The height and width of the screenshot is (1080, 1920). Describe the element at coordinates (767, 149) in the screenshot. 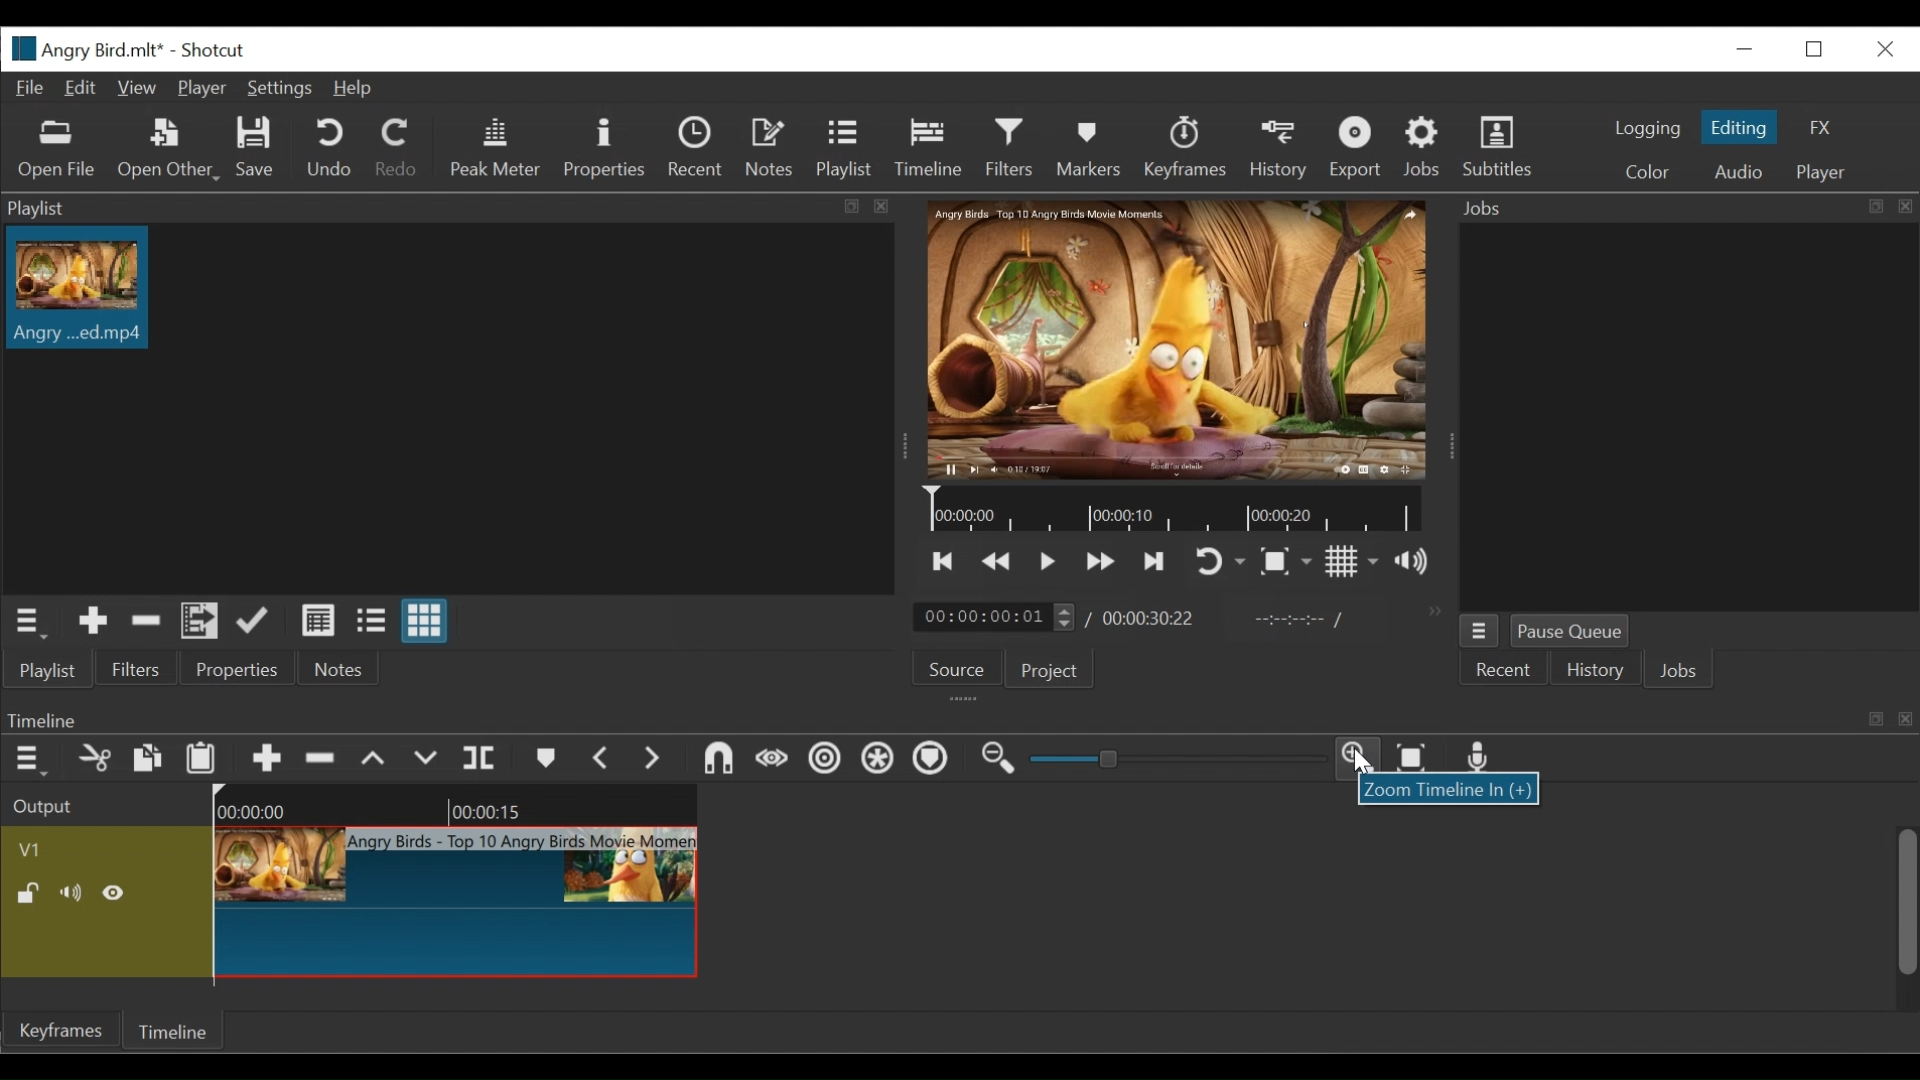

I see `Notes` at that location.